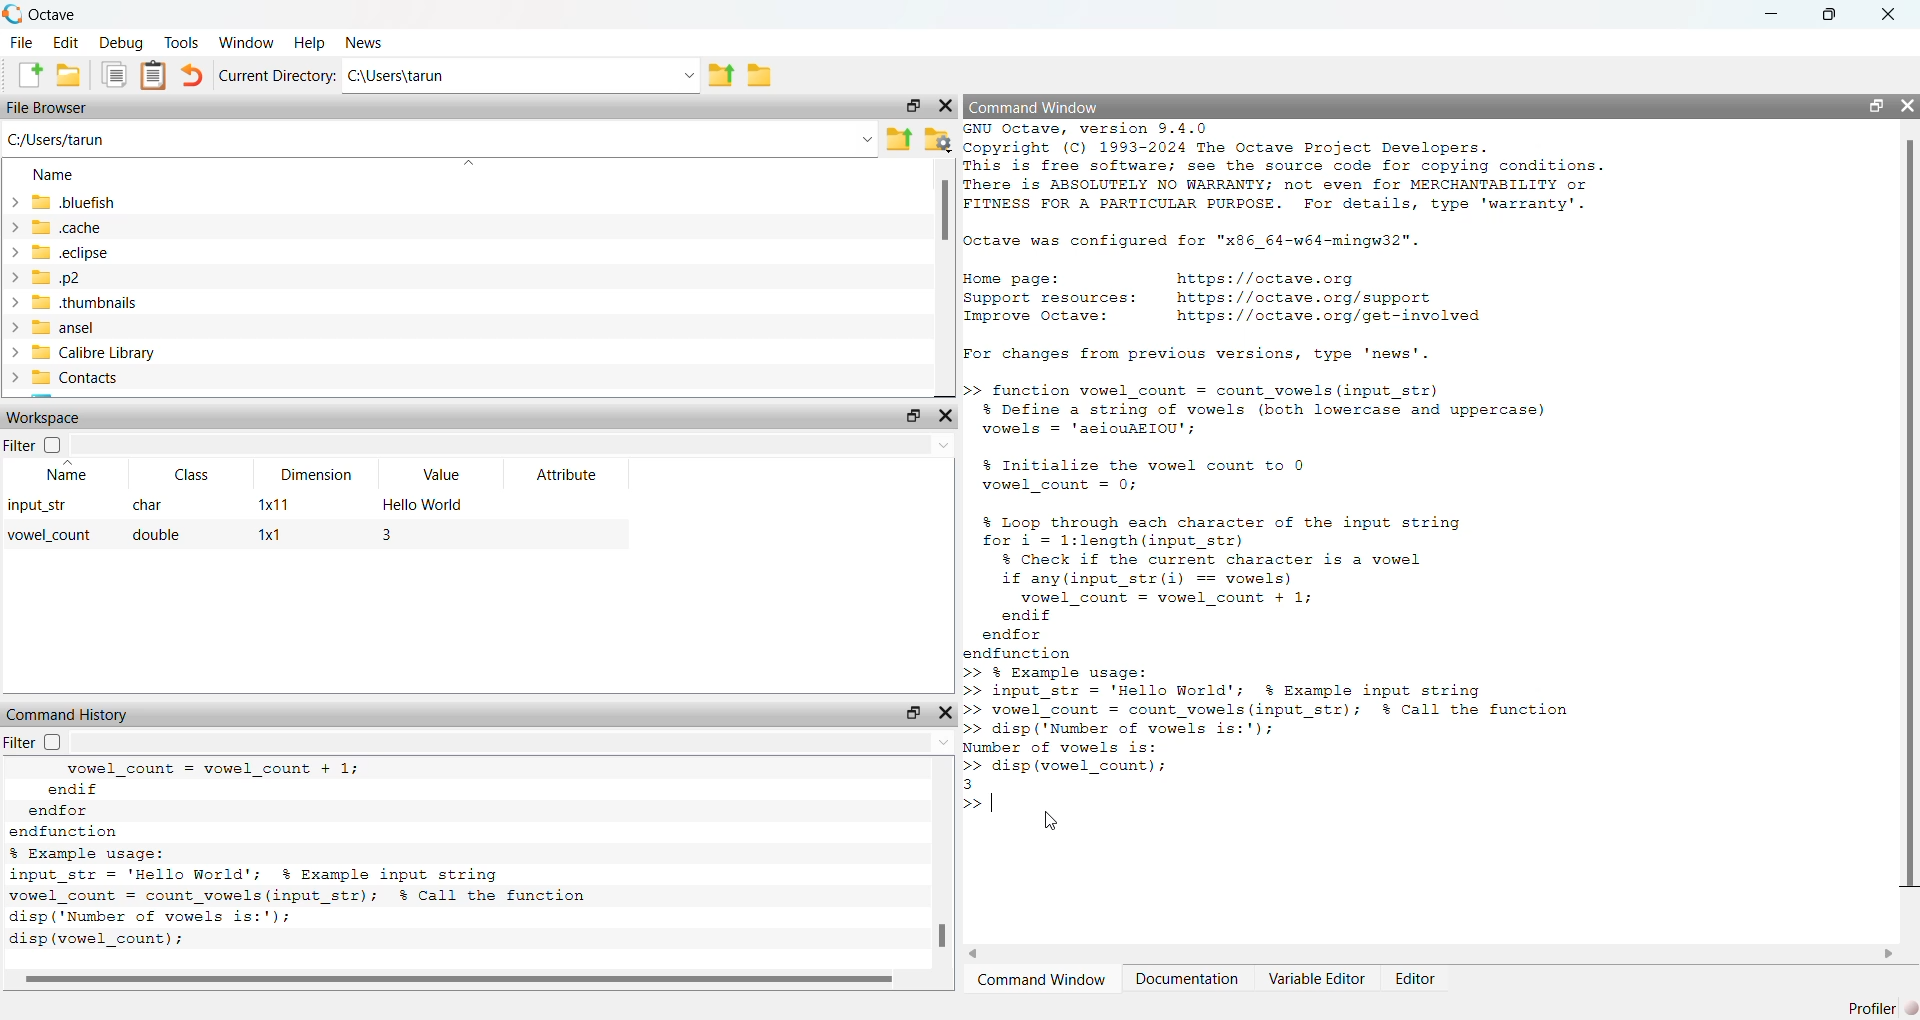  What do you see at coordinates (1046, 979) in the screenshot?
I see `Command Window` at bounding box center [1046, 979].